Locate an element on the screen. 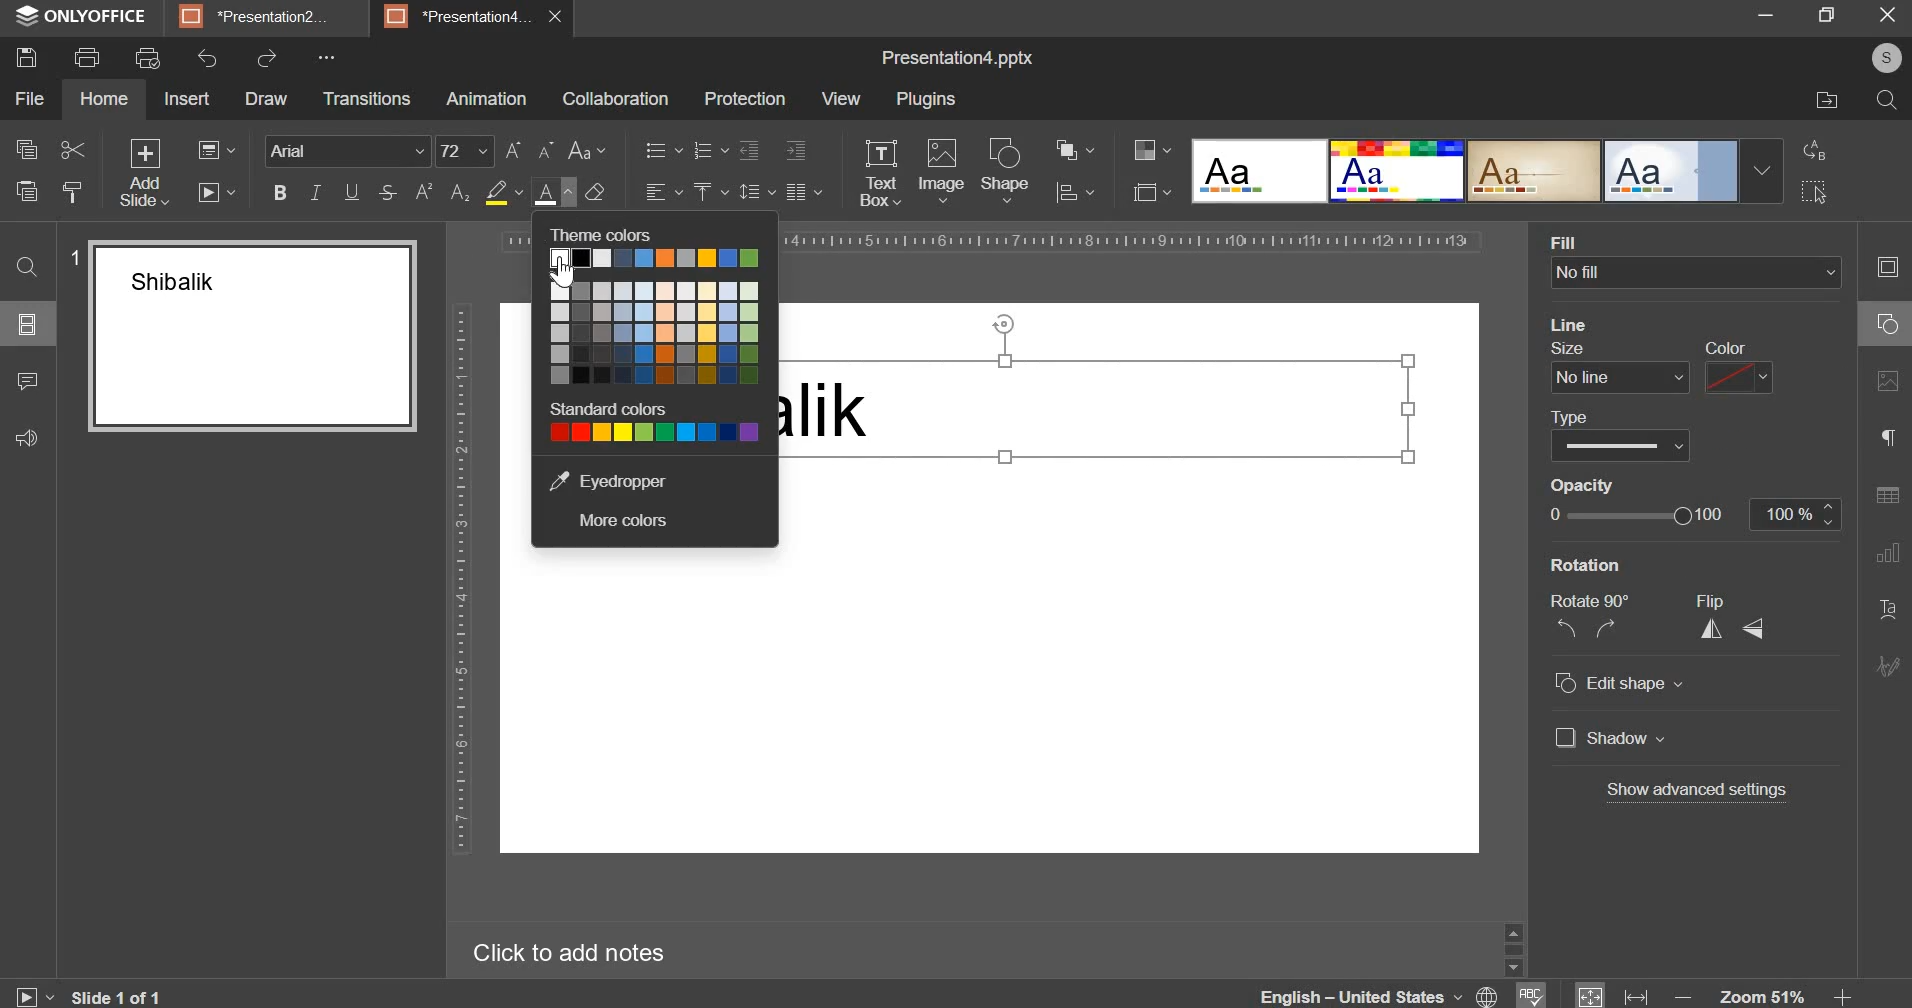 The width and height of the screenshot is (1912, 1008). zoom out is located at coordinates (1679, 992).